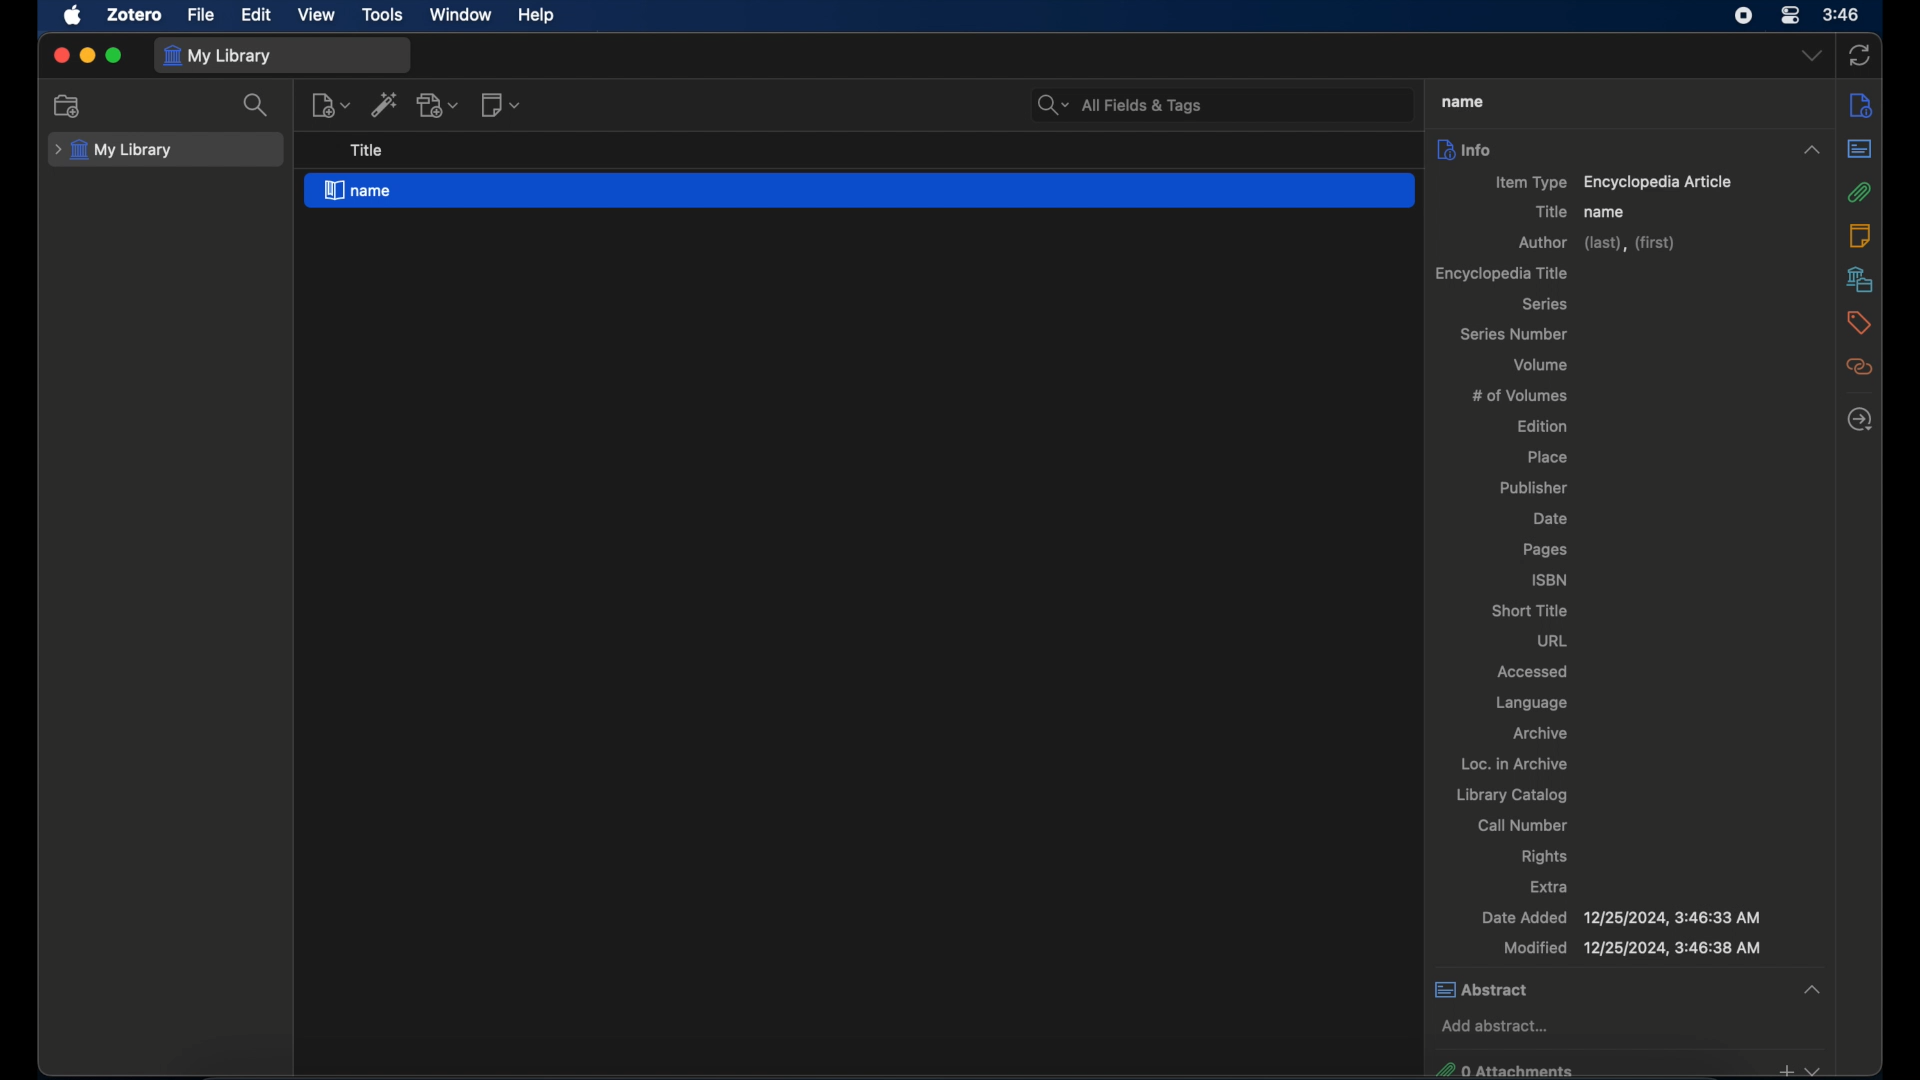 Image resolution: width=1920 pixels, height=1080 pixels. I want to click on name, so click(1606, 213).